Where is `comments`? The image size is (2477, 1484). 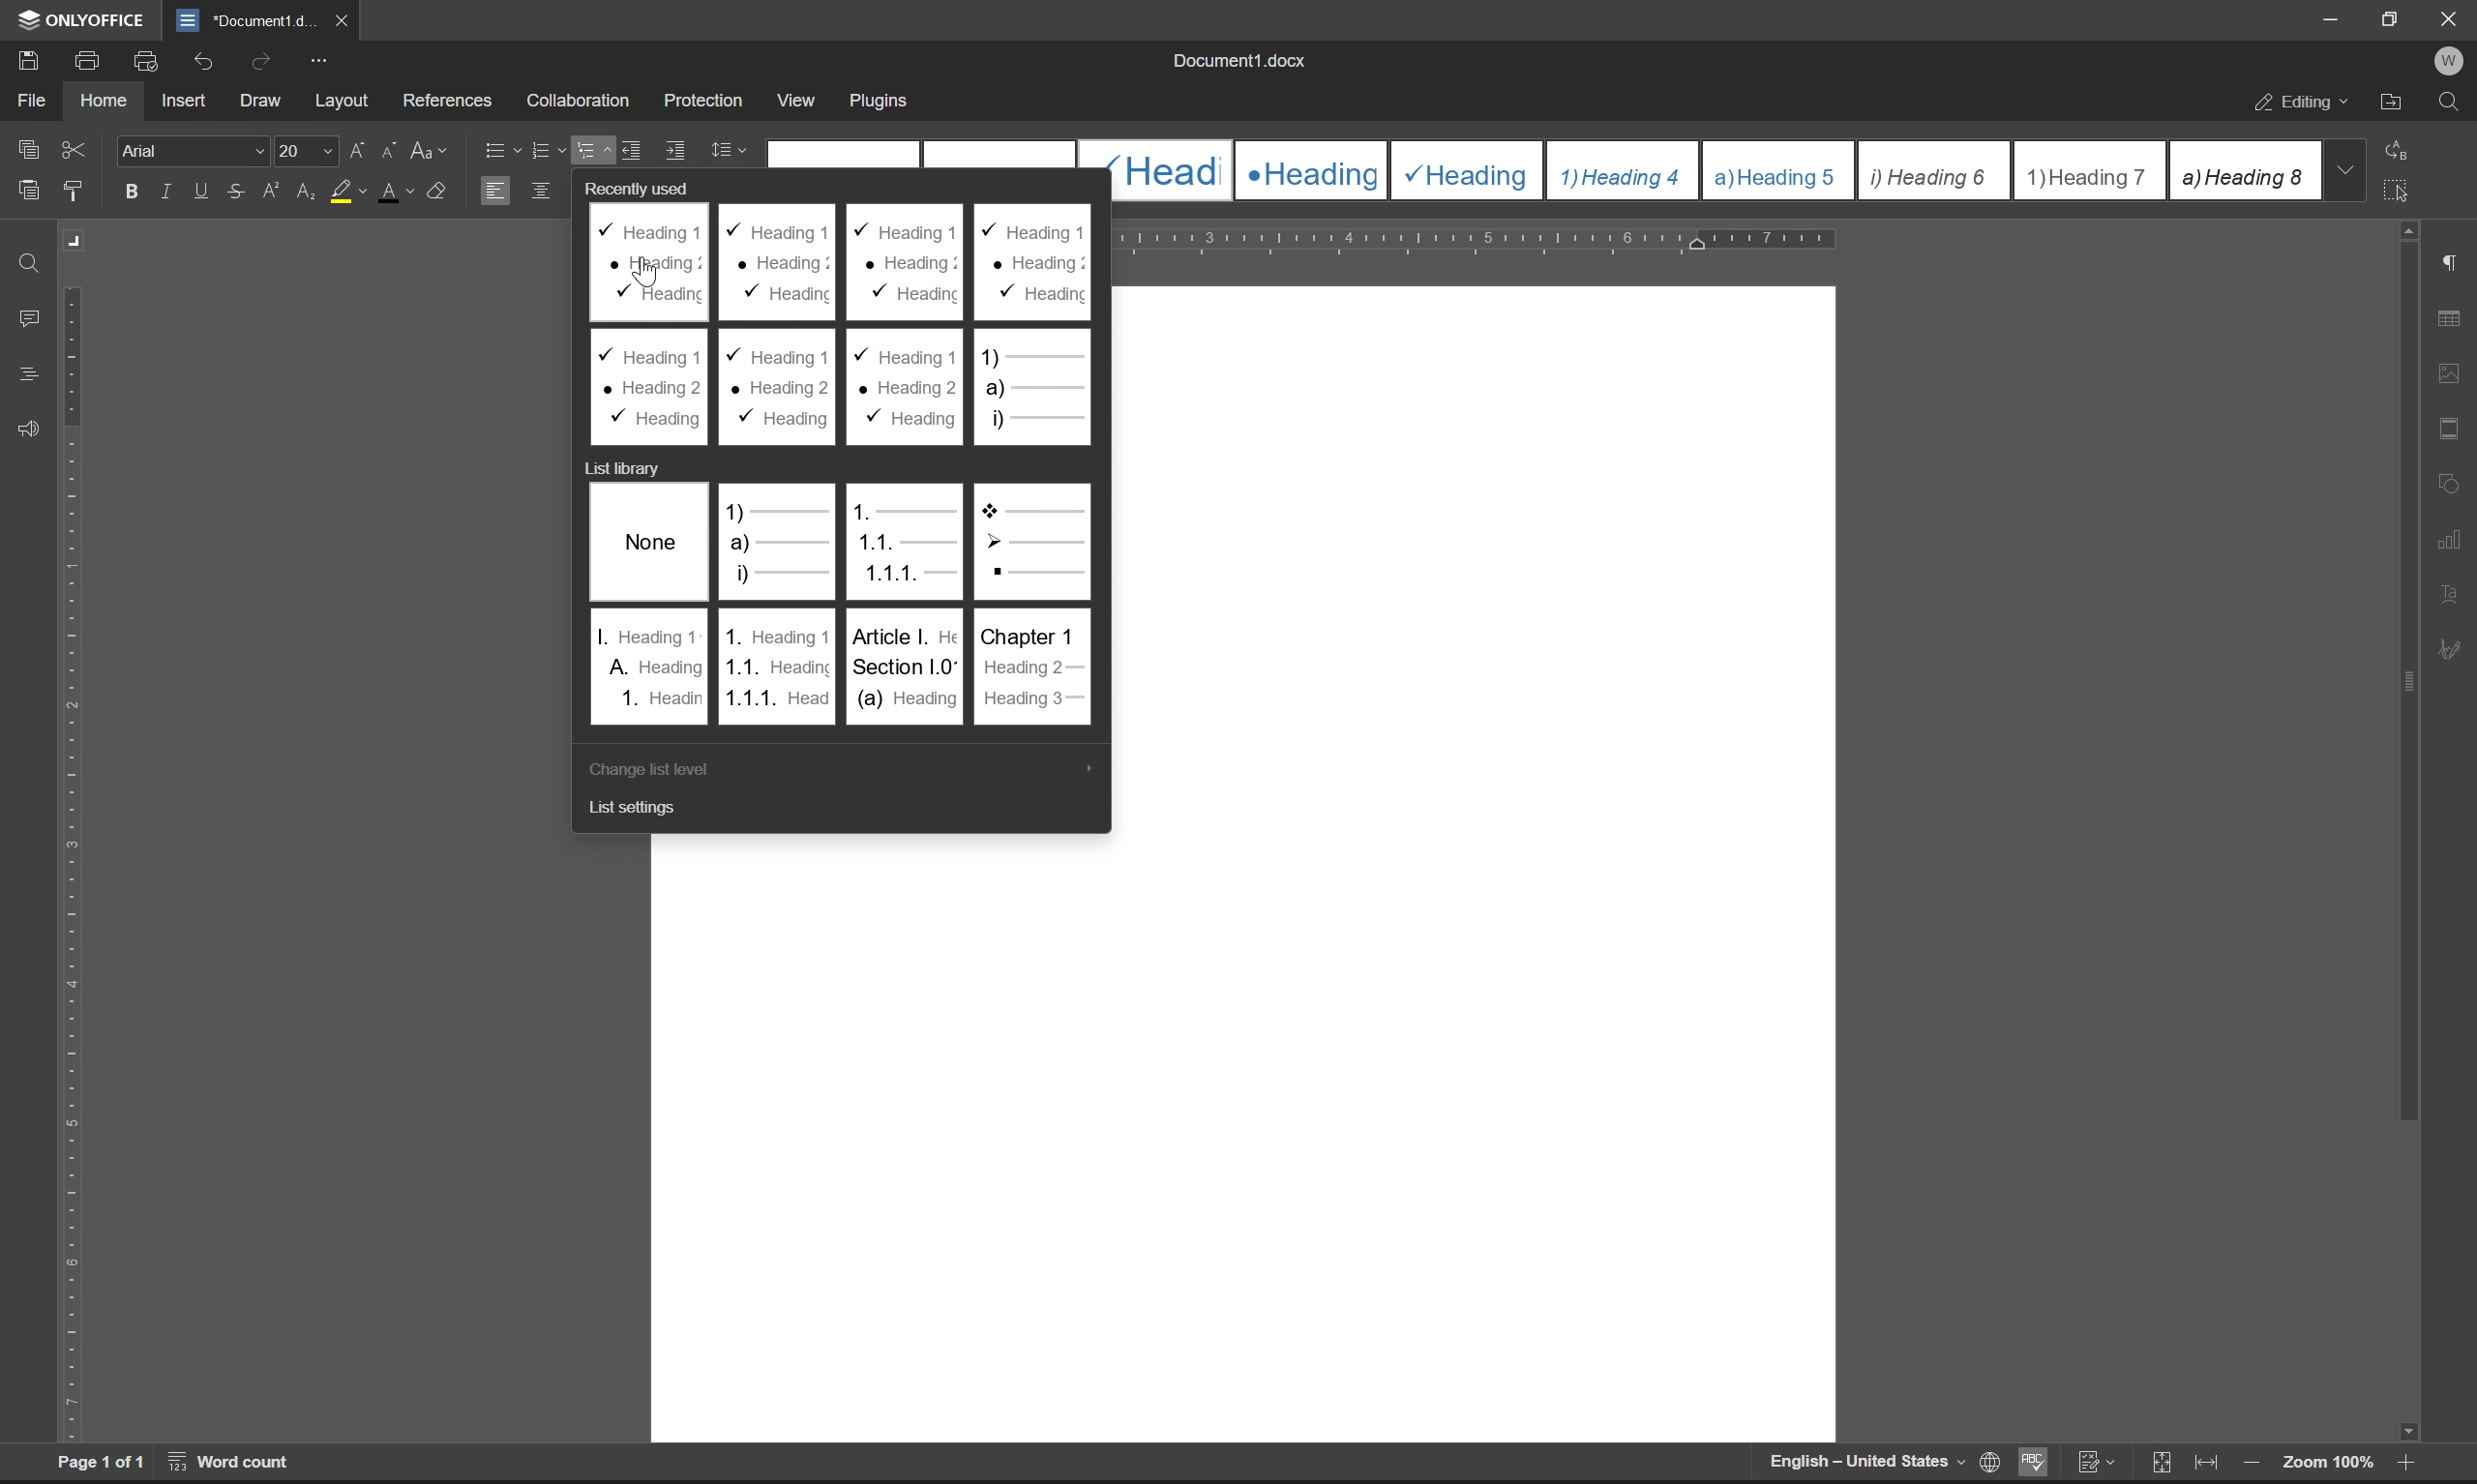 comments is located at coordinates (33, 319).